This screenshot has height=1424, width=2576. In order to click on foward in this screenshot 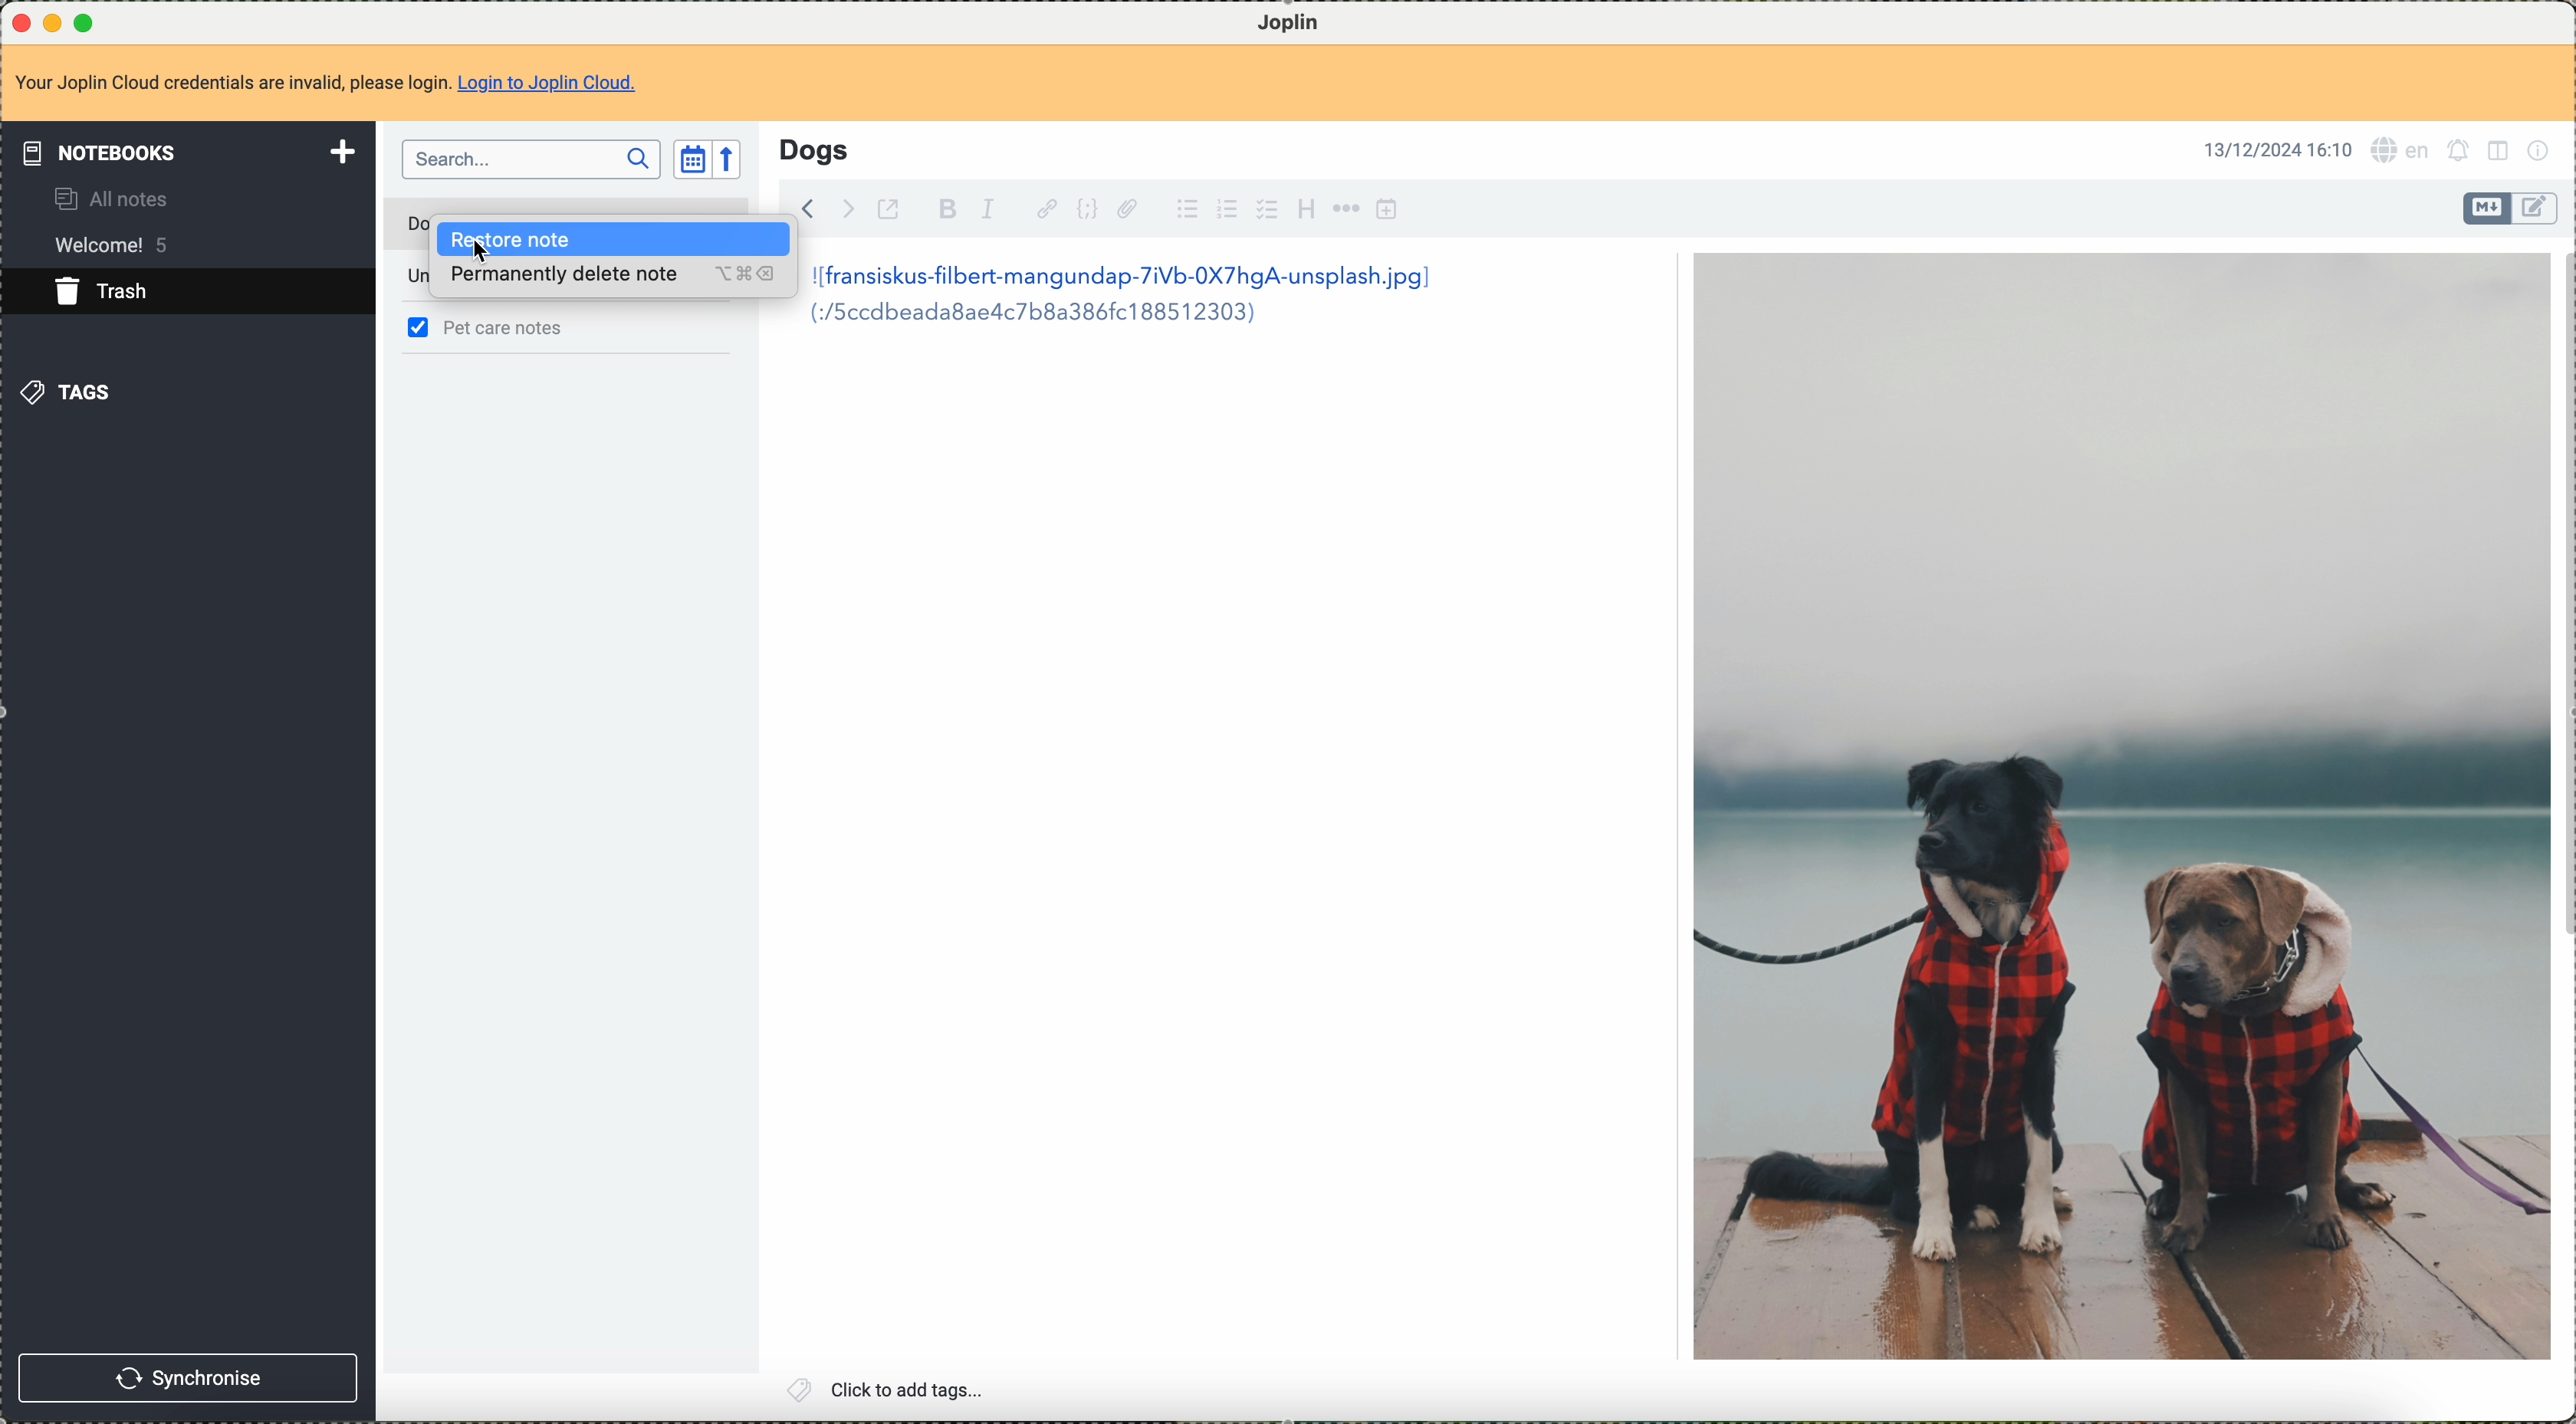, I will do `click(852, 207)`.